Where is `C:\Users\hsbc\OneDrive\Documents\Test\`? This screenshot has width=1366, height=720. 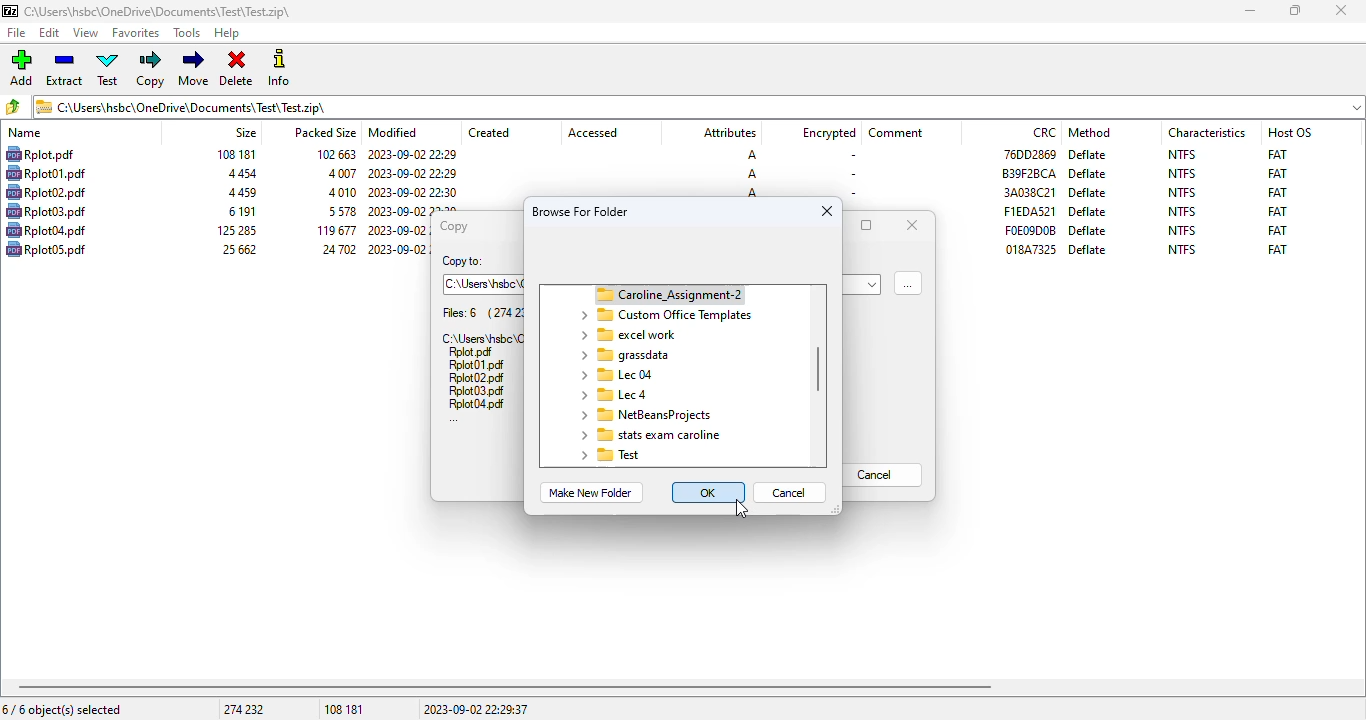 C:\Users\hsbc\OneDrive\Documents\Test\ is located at coordinates (484, 284).